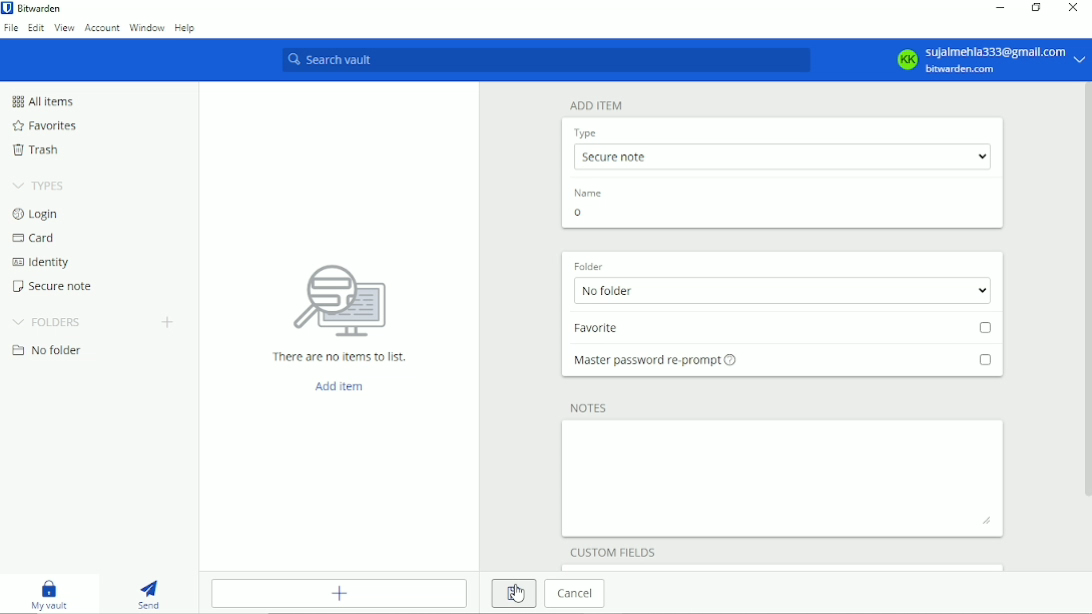  Describe the element at coordinates (597, 105) in the screenshot. I see `Add item` at that location.